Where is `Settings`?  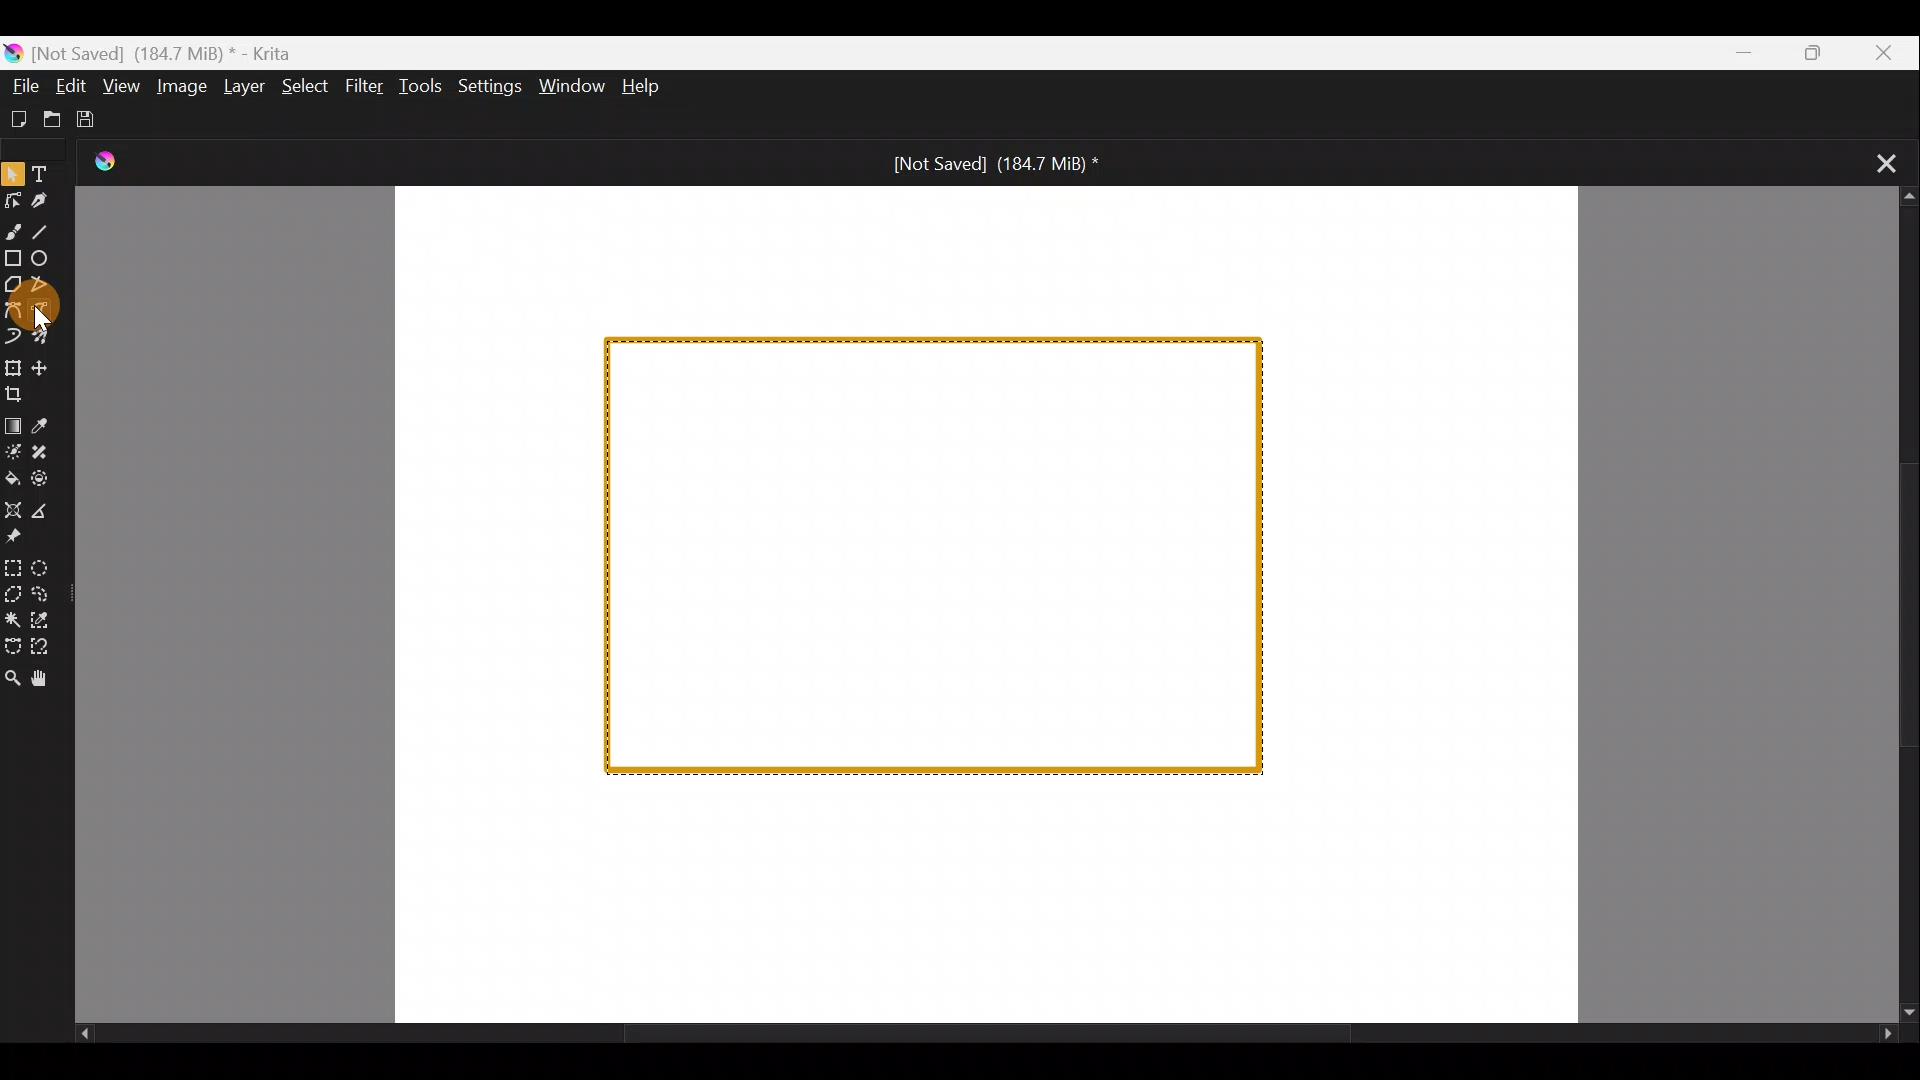 Settings is located at coordinates (488, 85).